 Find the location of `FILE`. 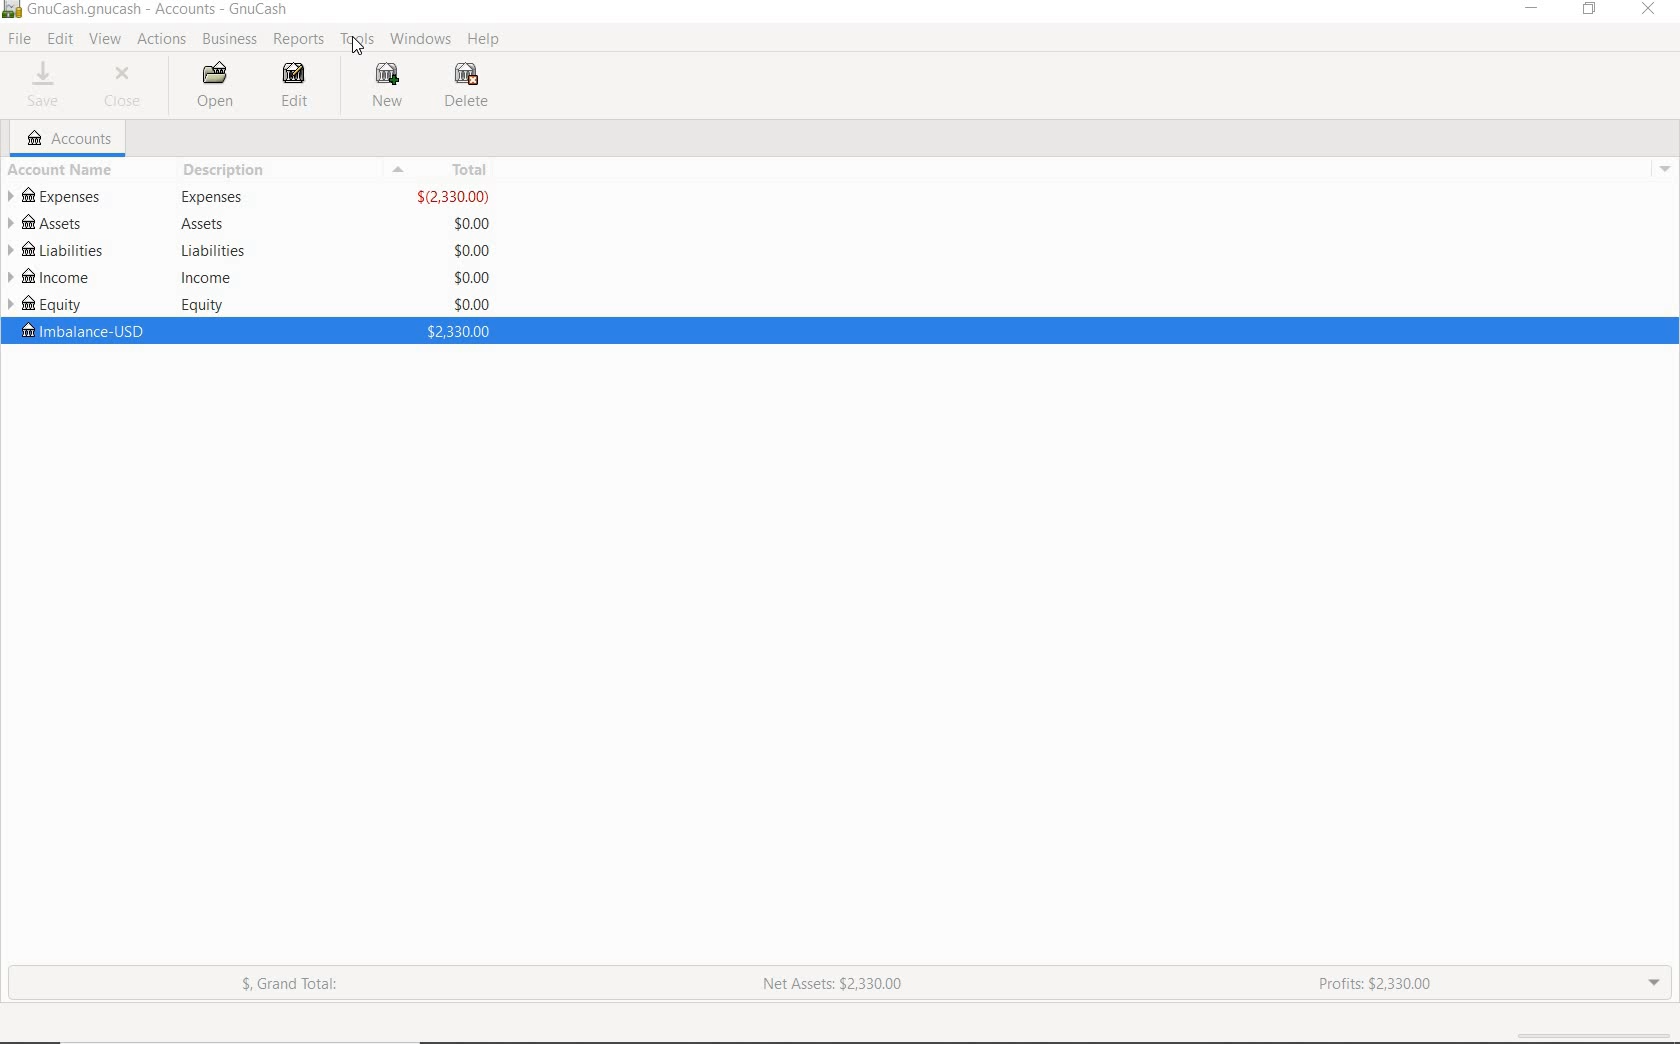

FILE is located at coordinates (17, 41).